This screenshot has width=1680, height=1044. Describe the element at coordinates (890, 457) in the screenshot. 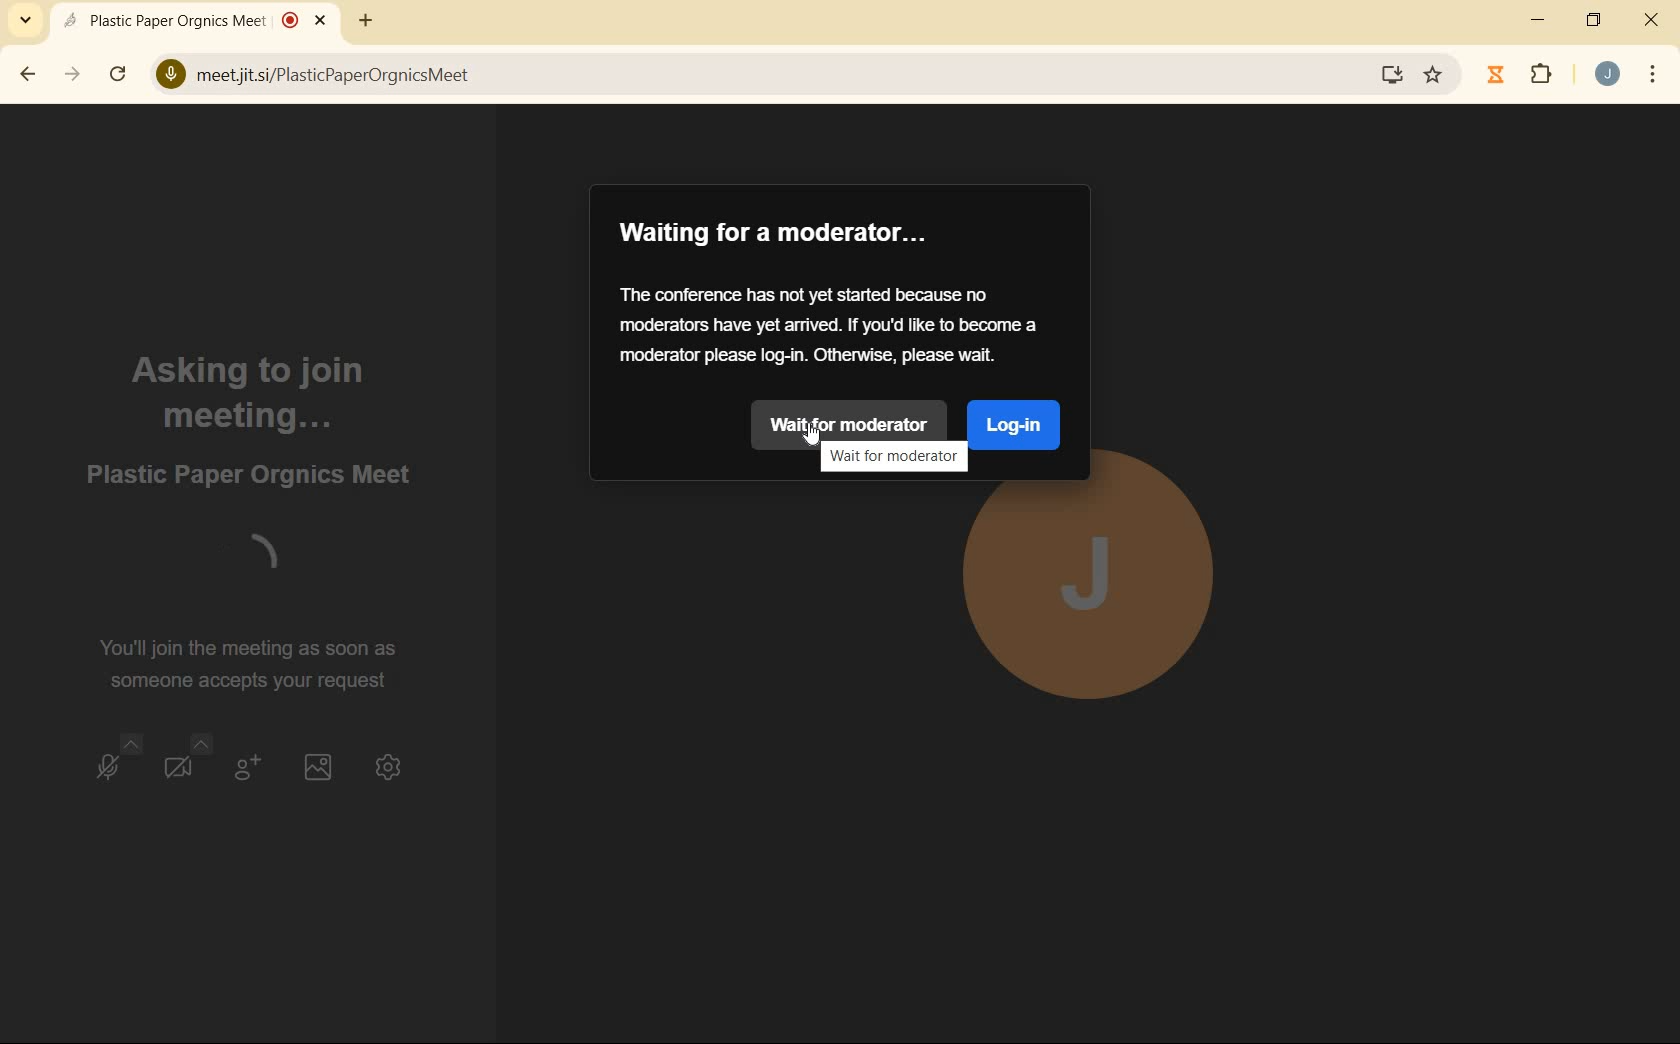

I see `wait for moderator` at that location.